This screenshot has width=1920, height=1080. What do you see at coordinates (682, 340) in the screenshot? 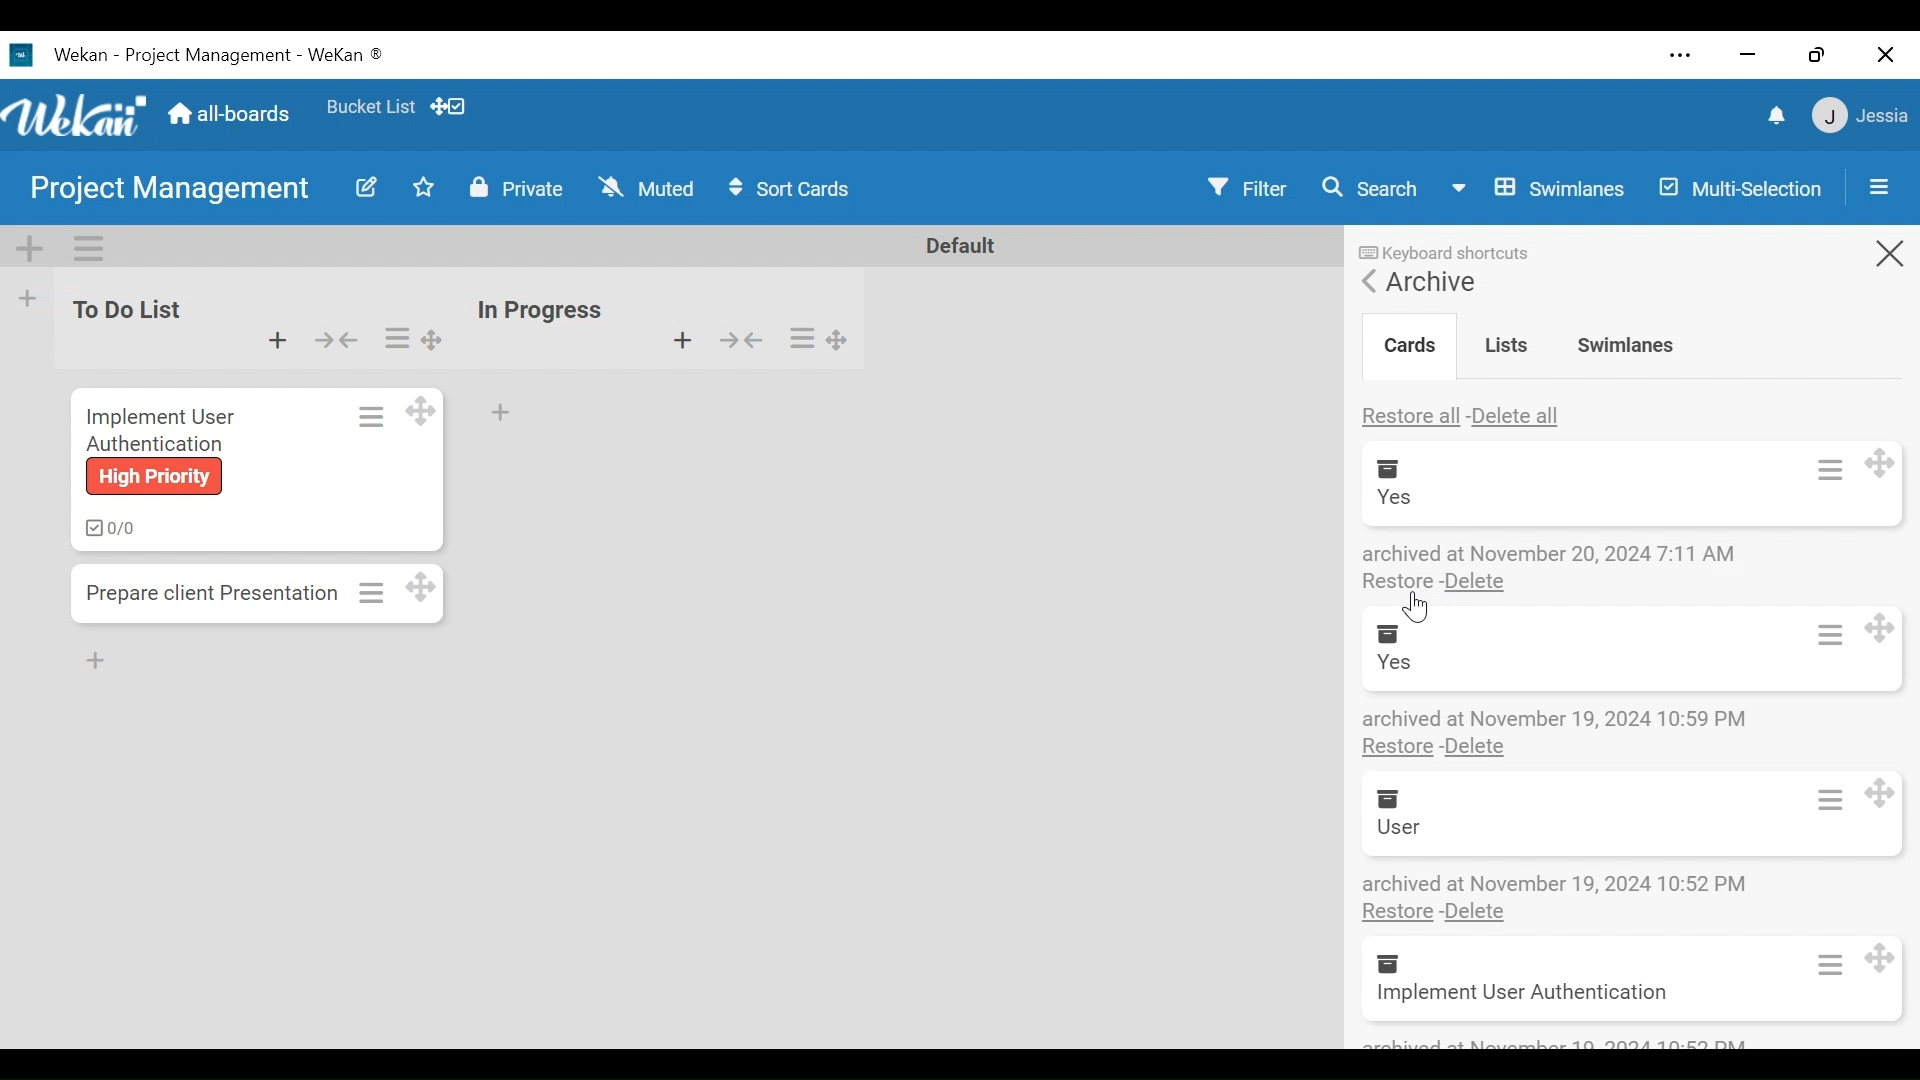
I see `Add Card to top of the list` at bounding box center [682, 340].